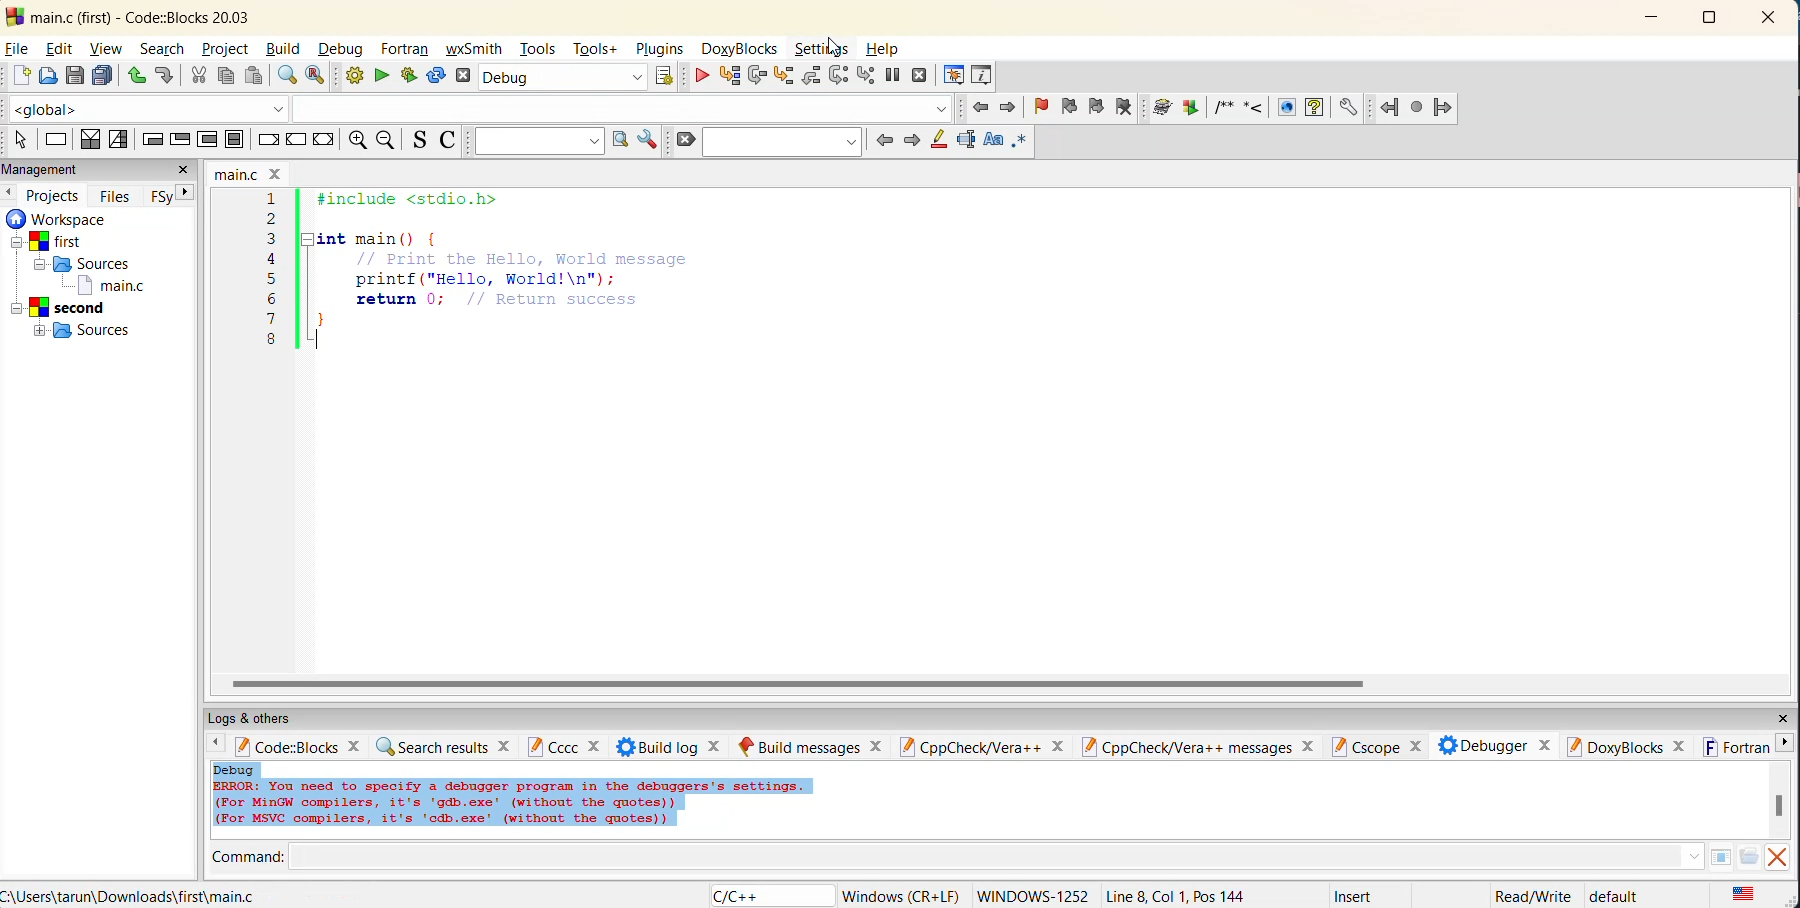 The height and width of the screenshot is (908, 1800). I want to click on continue instruction, so click(294, 140).